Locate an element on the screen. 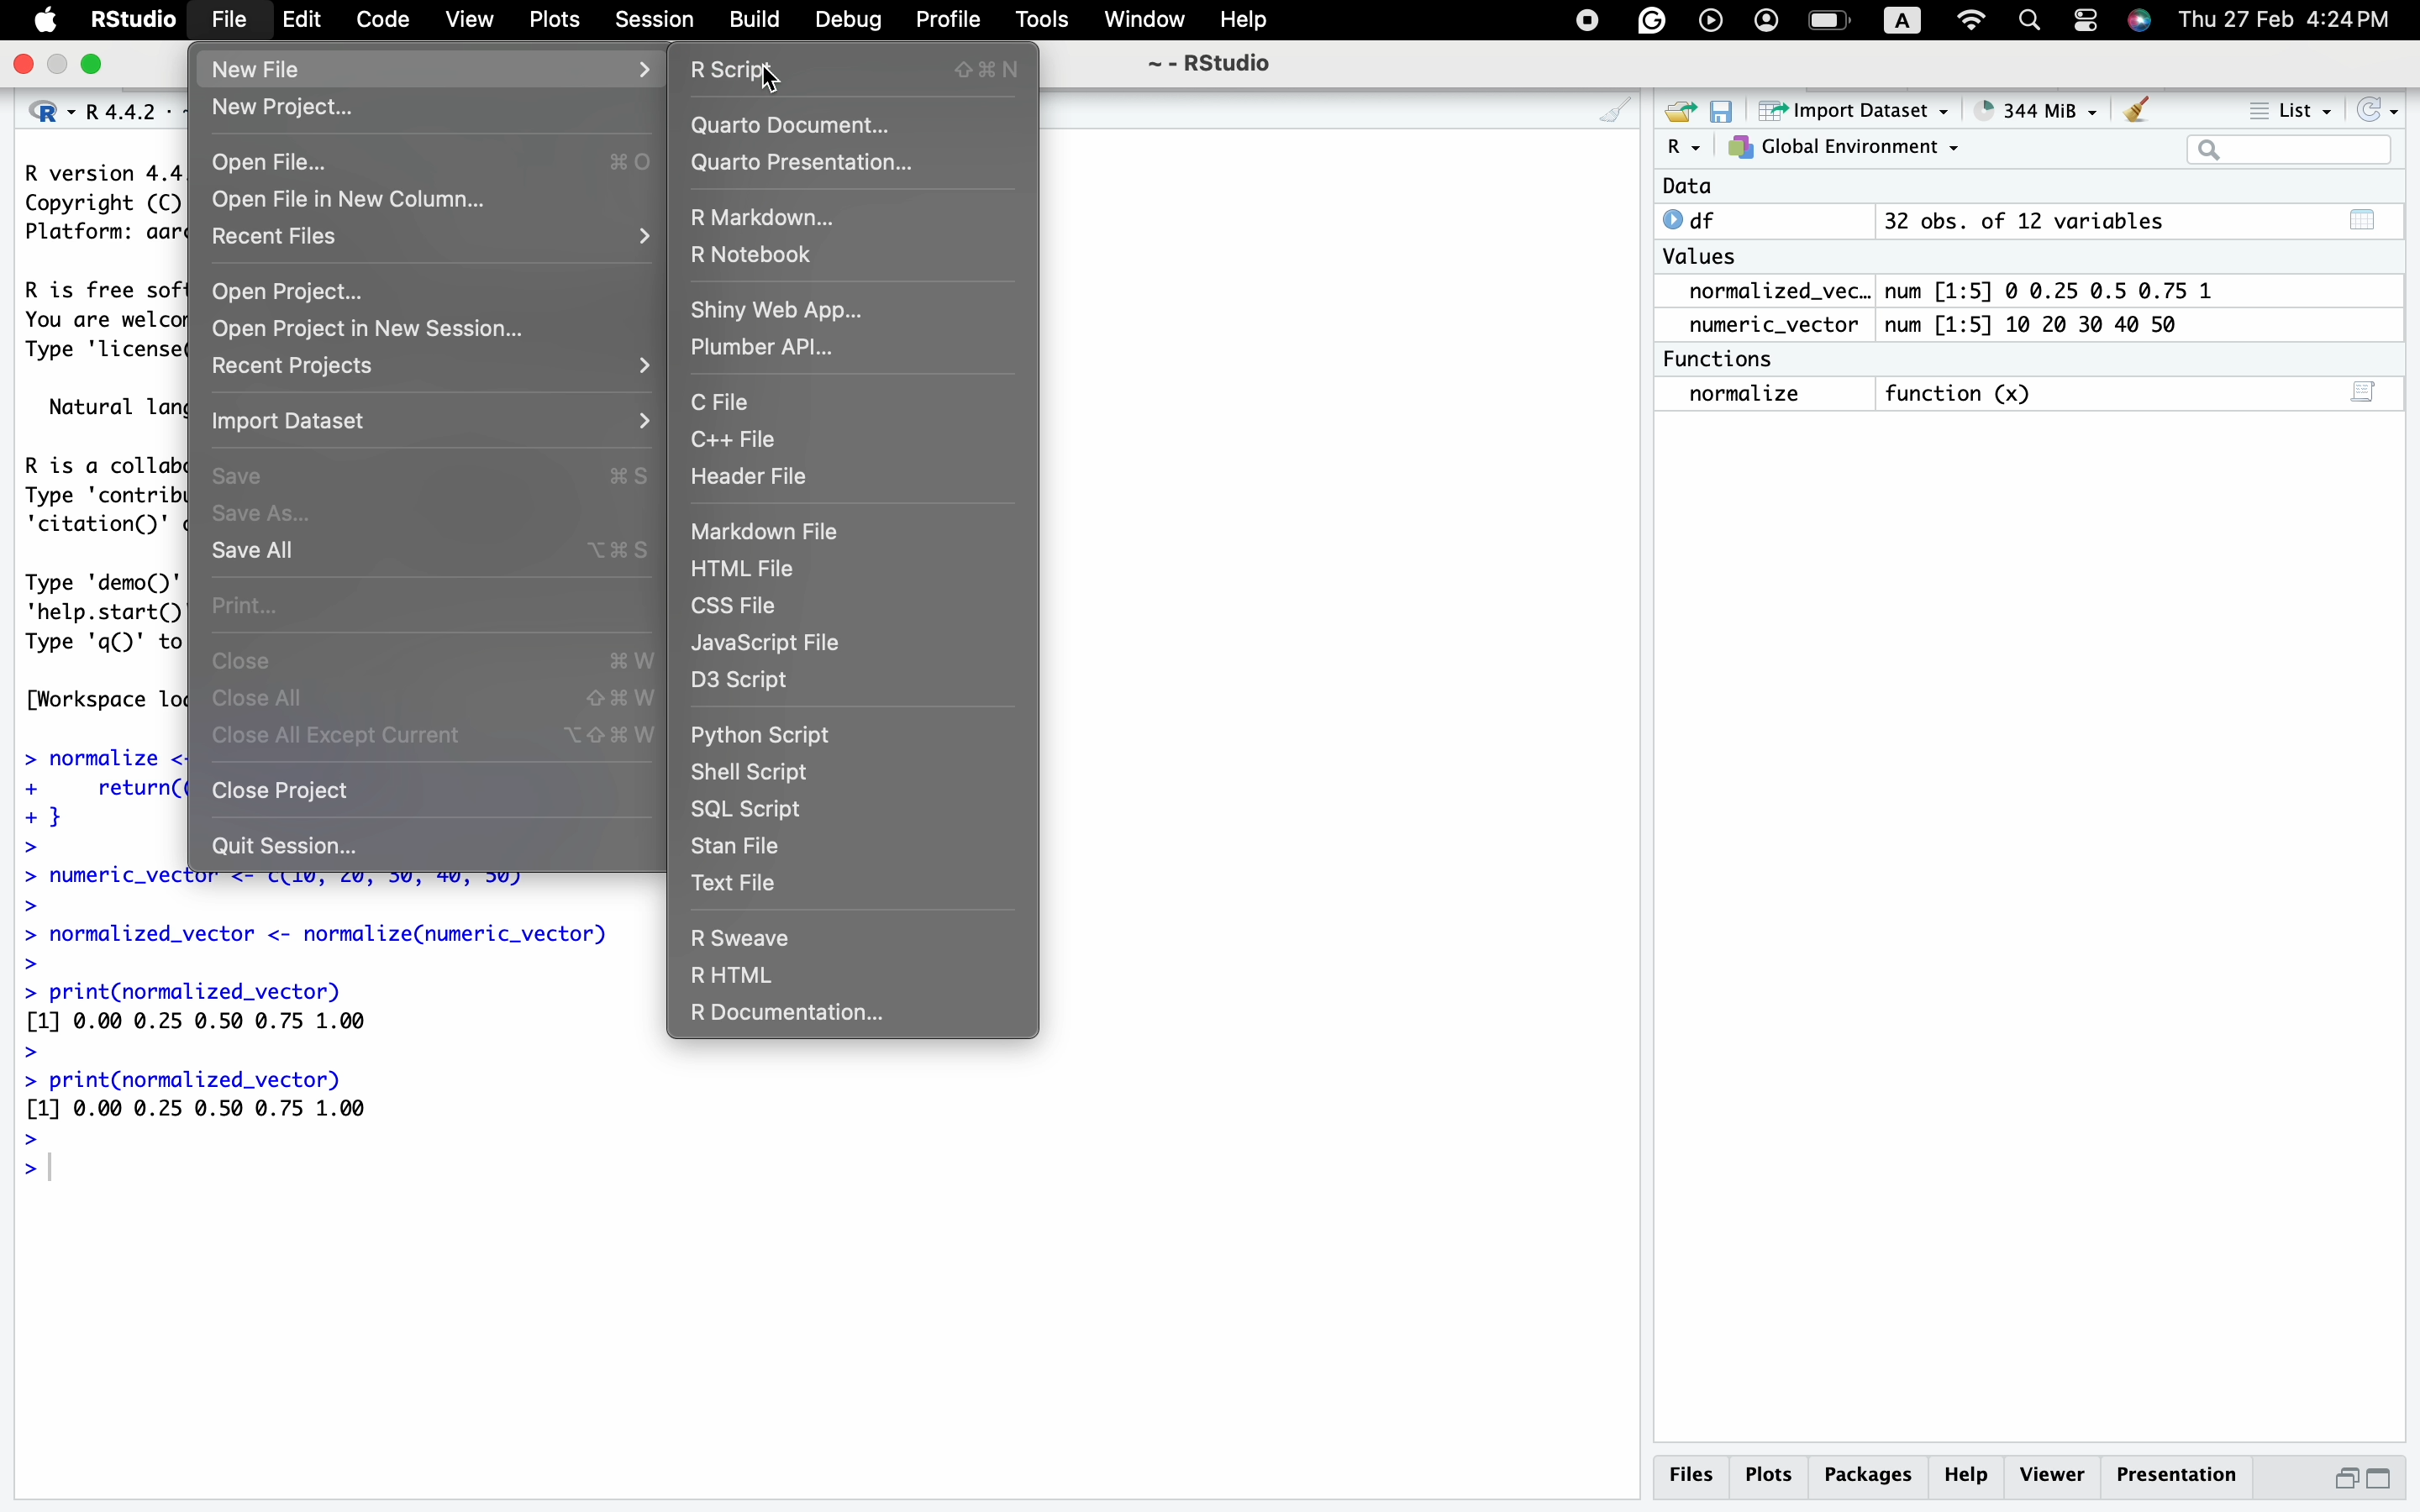  Stan File is located at coordinates (737, 848).